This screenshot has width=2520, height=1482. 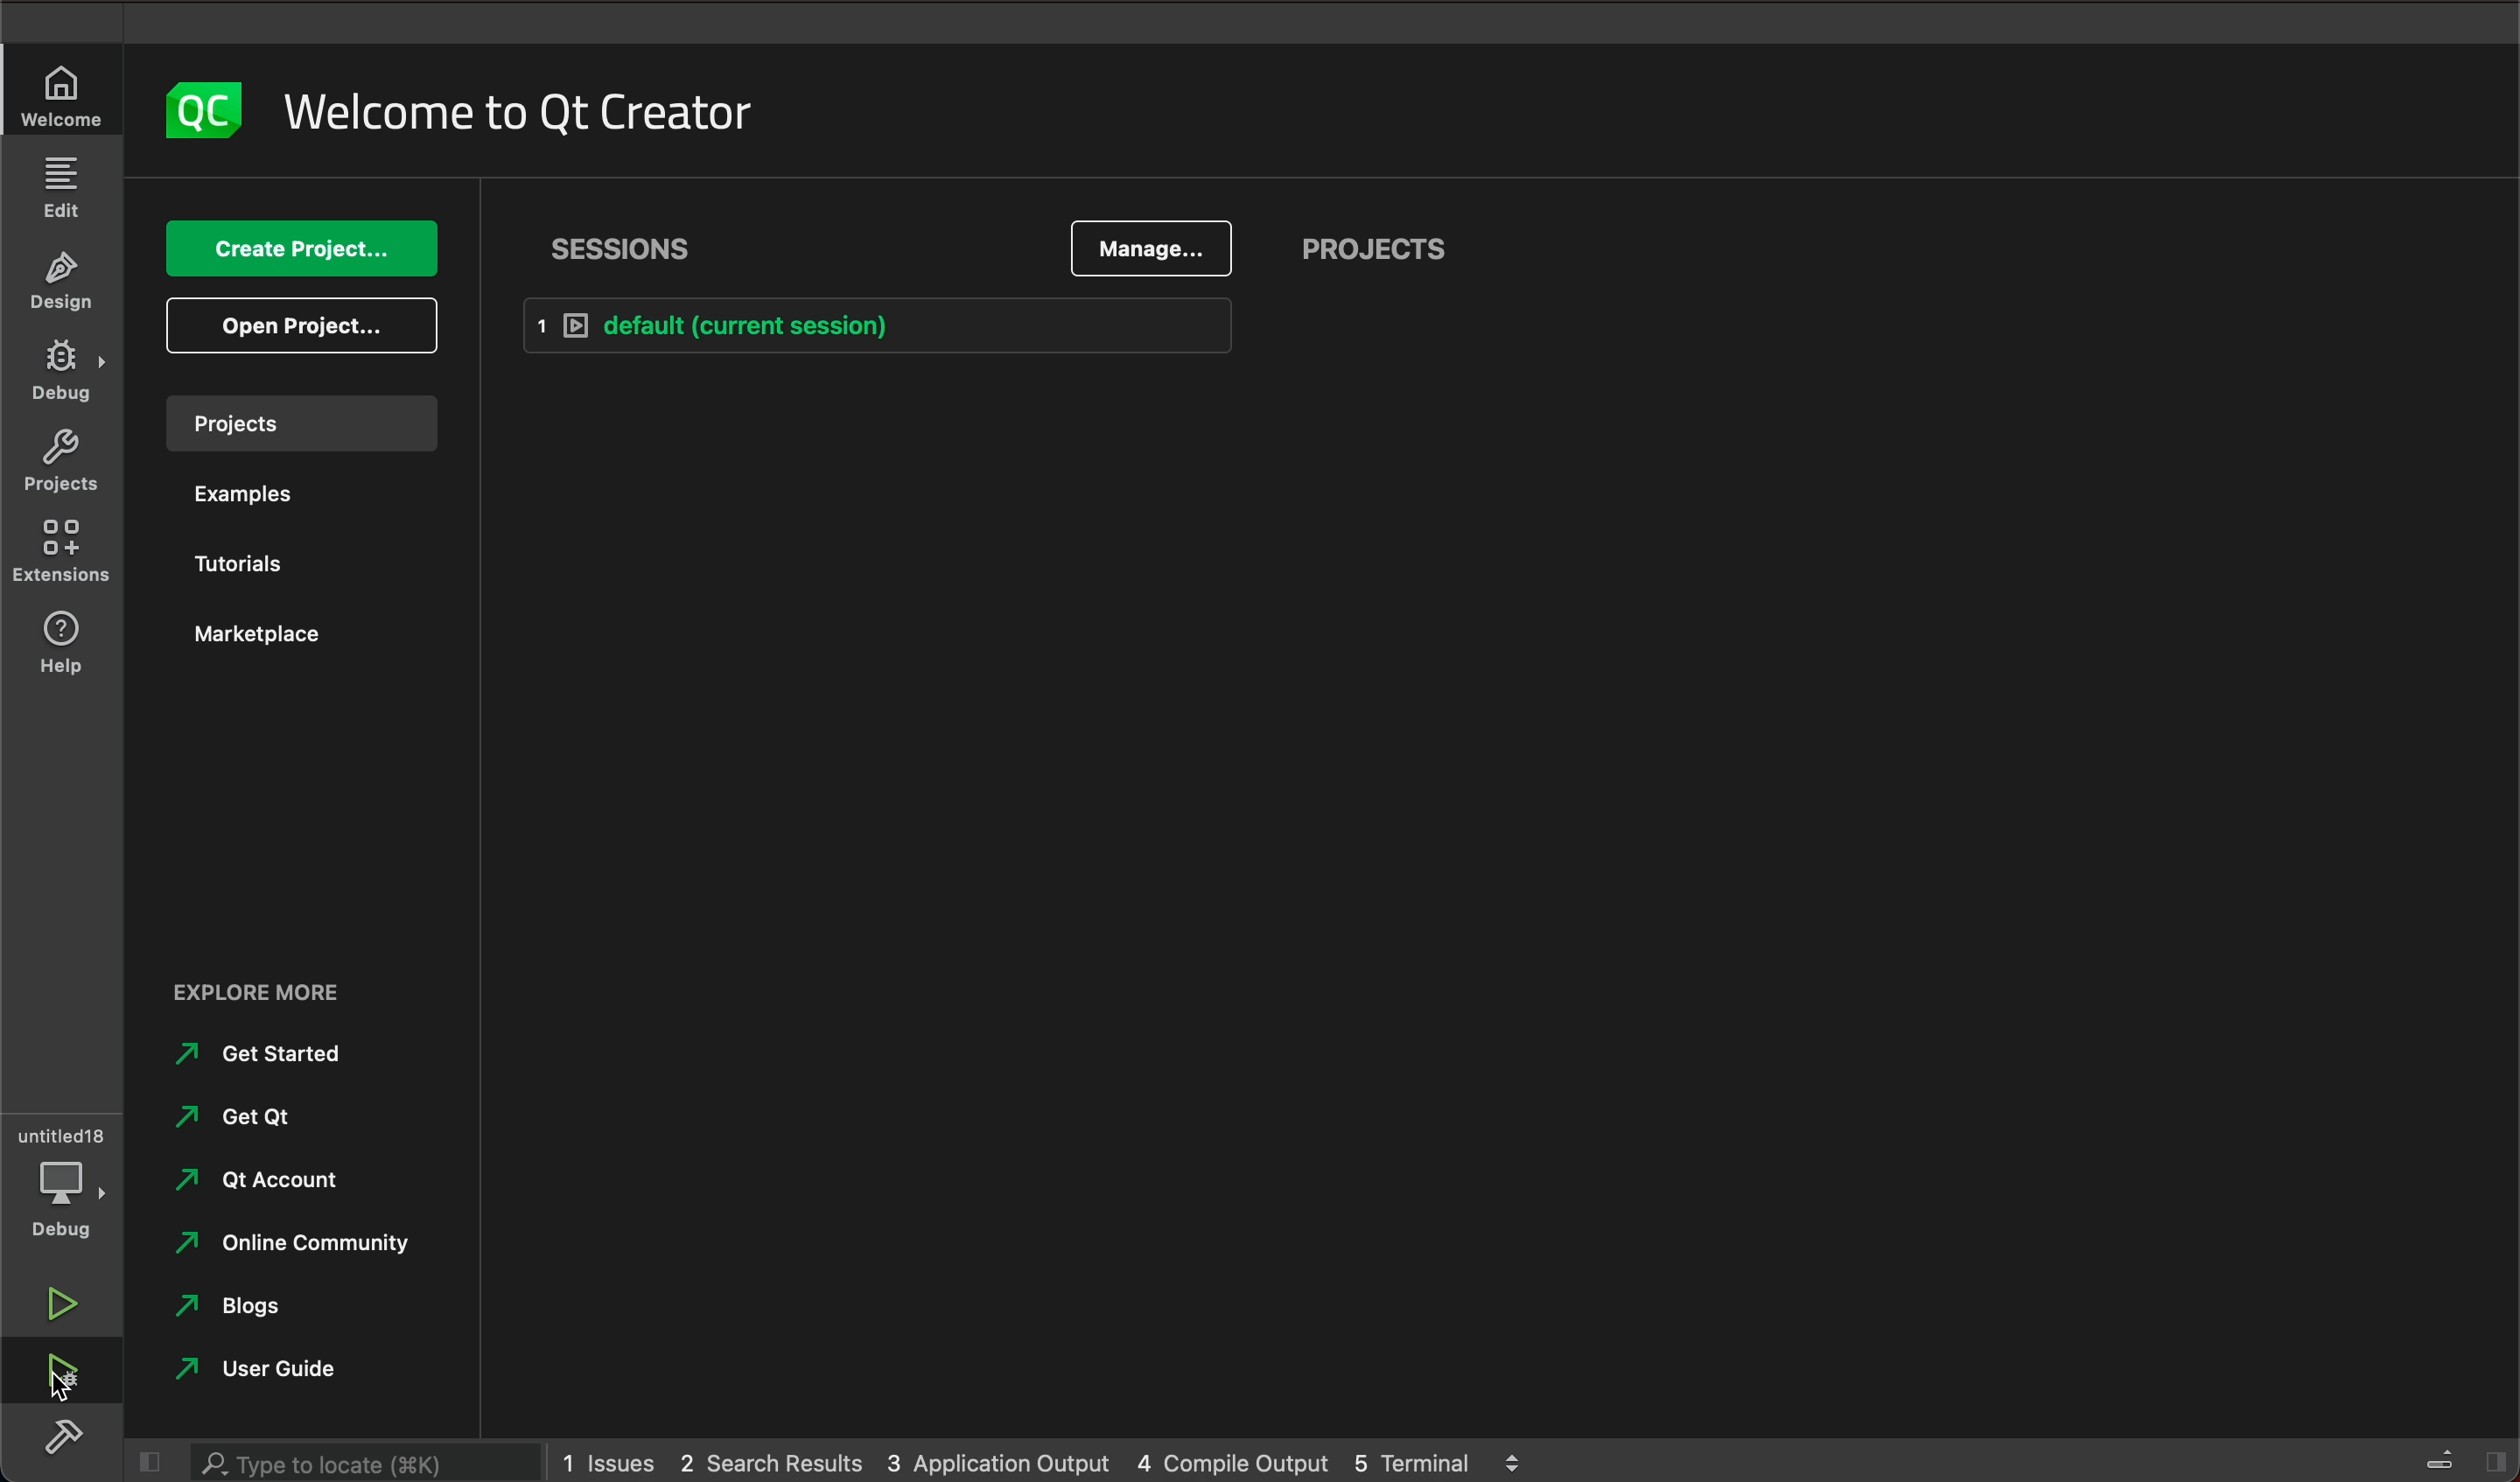 What do you see at coordinates (1233, 1456) in the screenshot?
I see `4 compile output` at bounding box center [1233, 1456].